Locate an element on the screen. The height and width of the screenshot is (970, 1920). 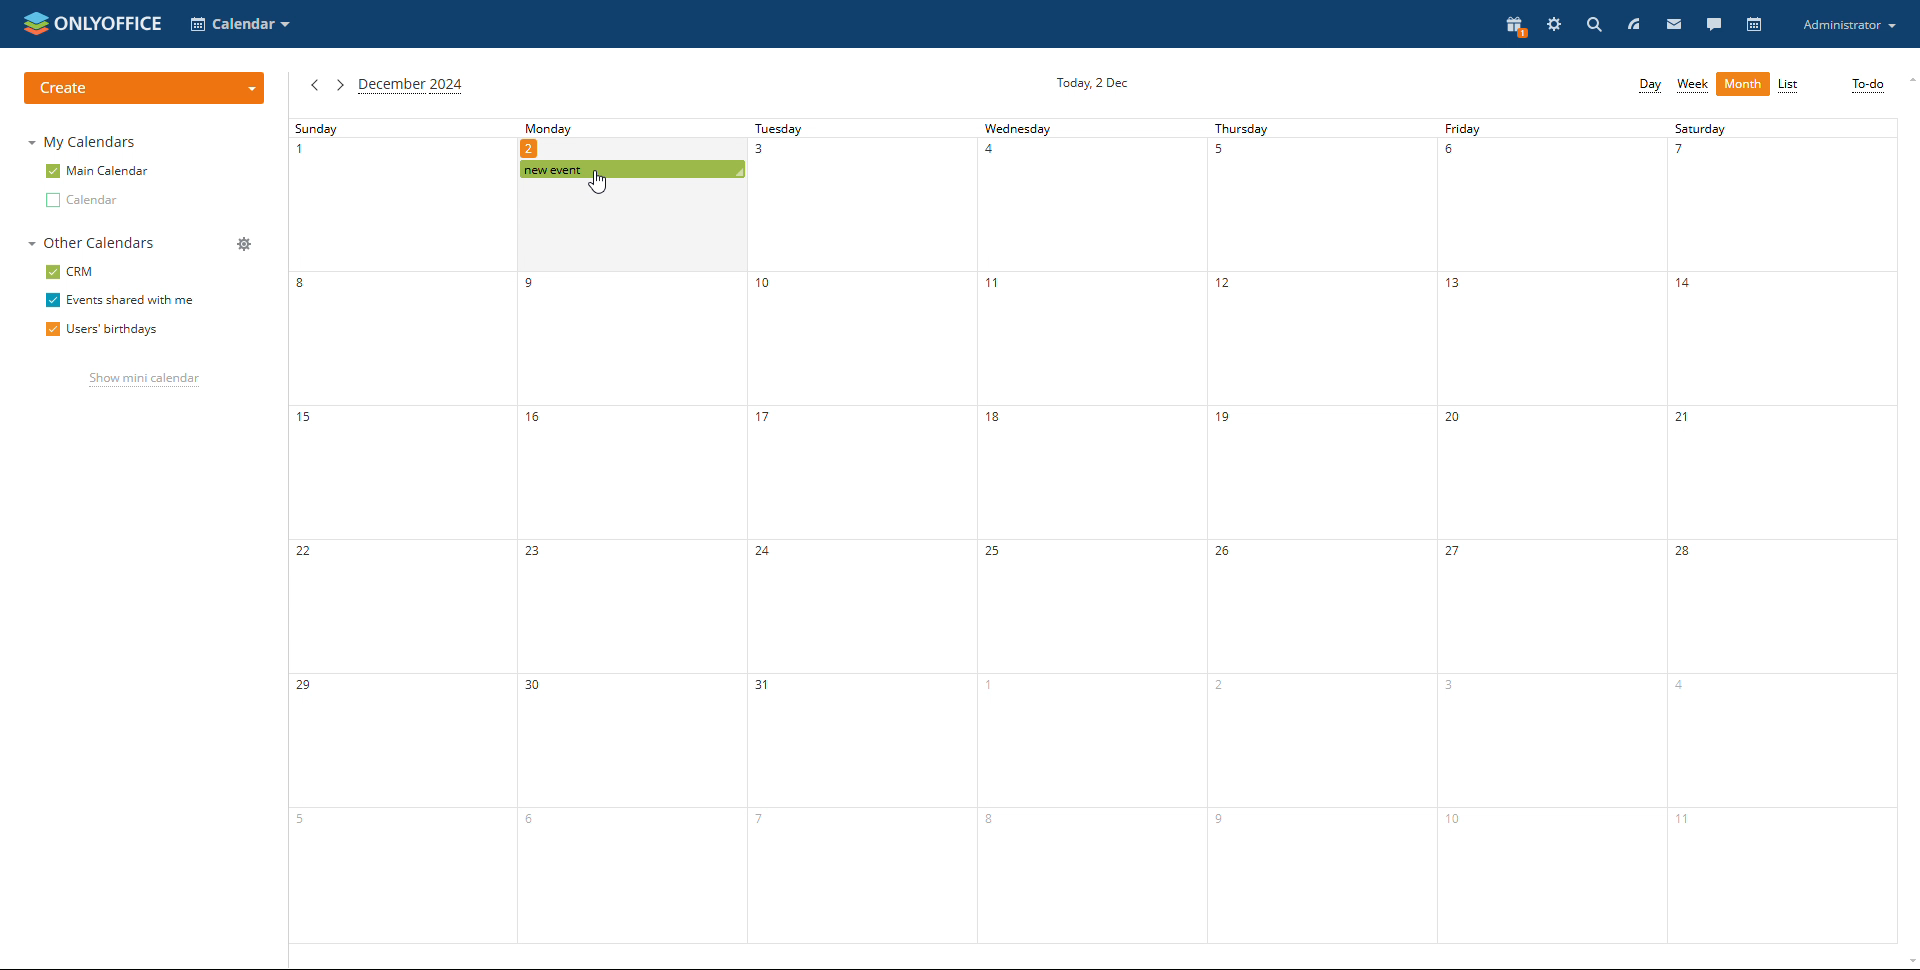
show mini calendar is located at coordinates (143, 379).